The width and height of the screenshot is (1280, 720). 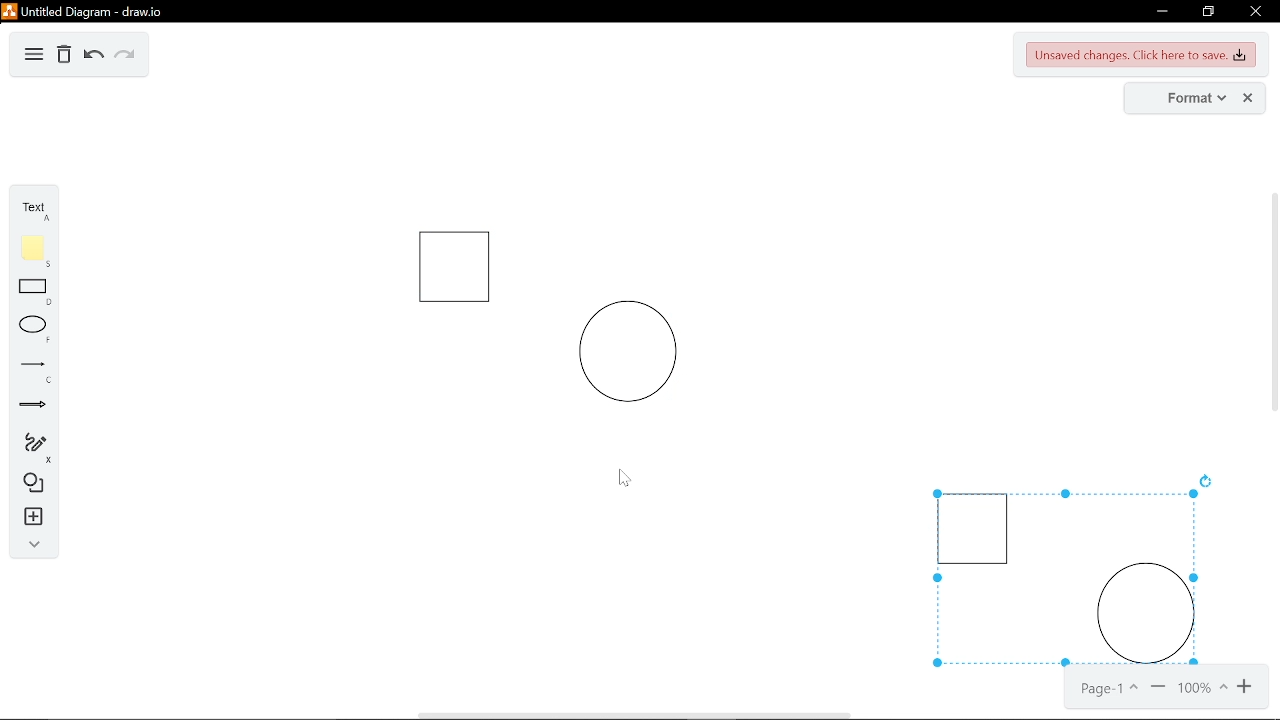 I want to click on arrows, so click(x=33, y=407).